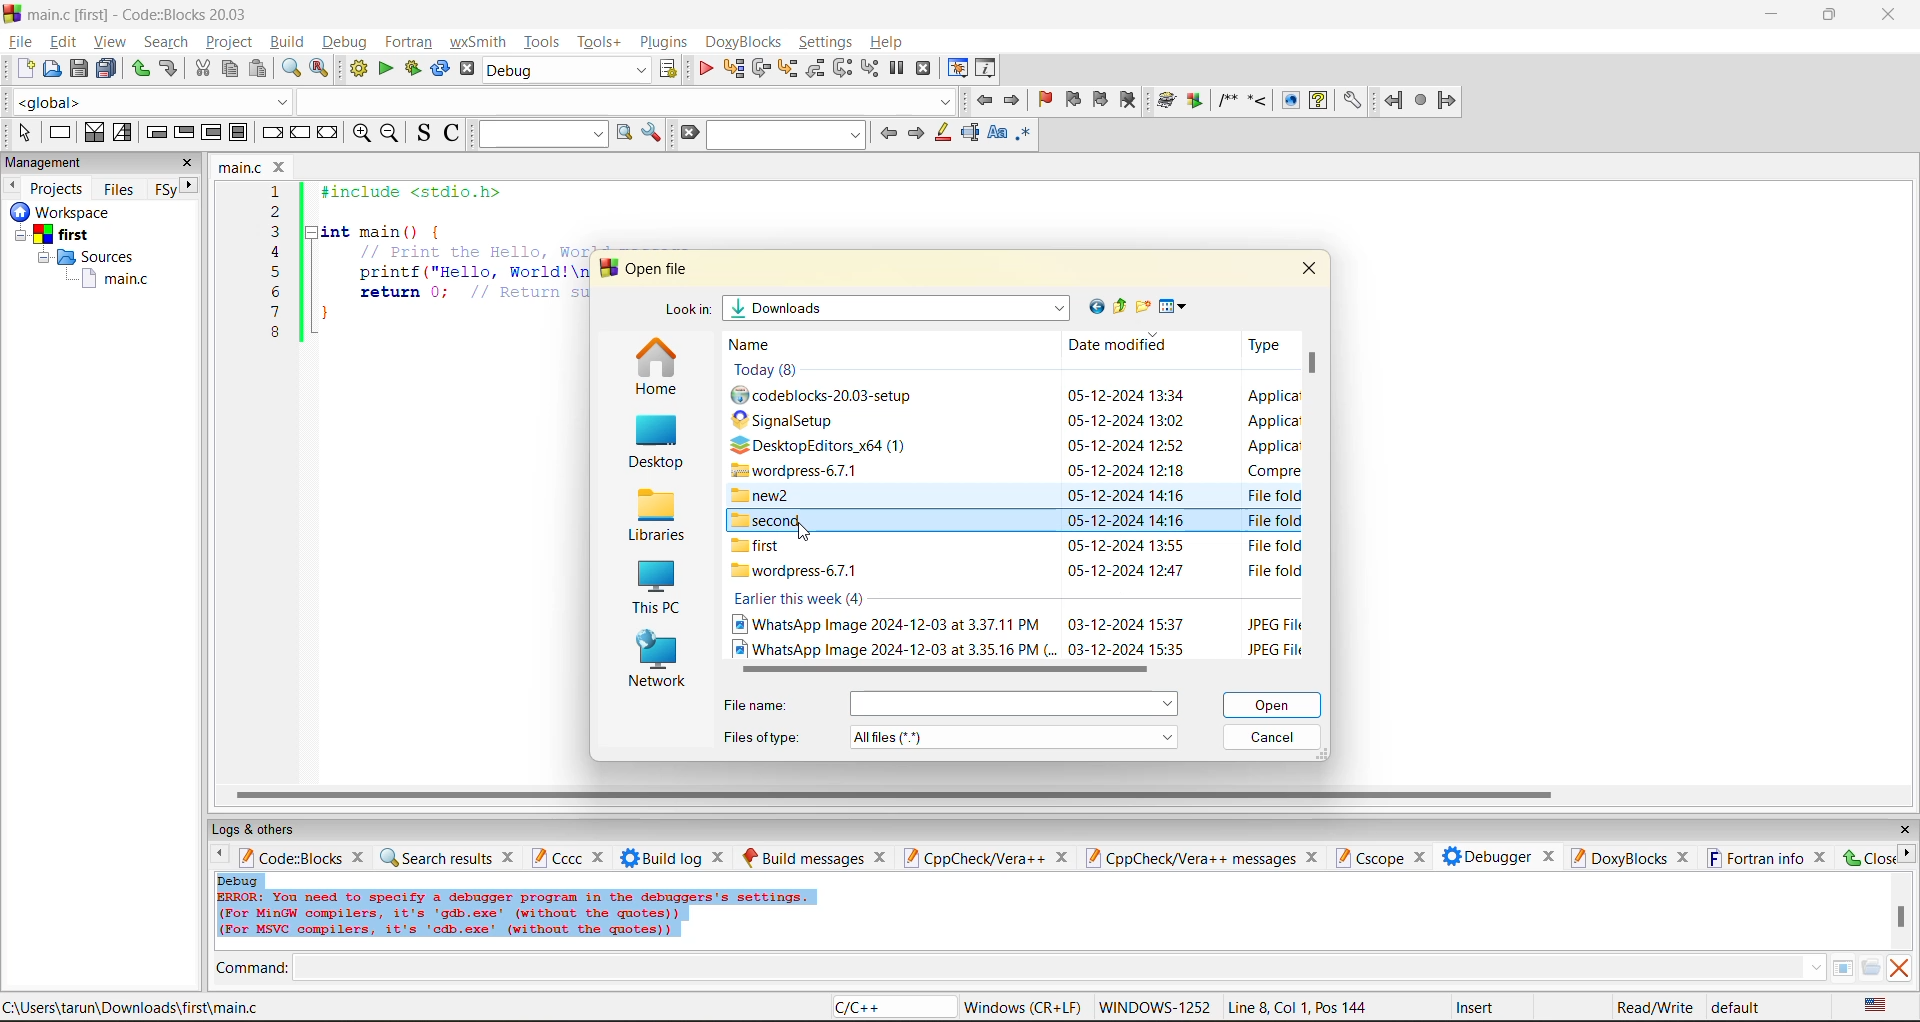  Describe the element at coordinates (814, 68) in the screenshot. I see `step out` at that location.